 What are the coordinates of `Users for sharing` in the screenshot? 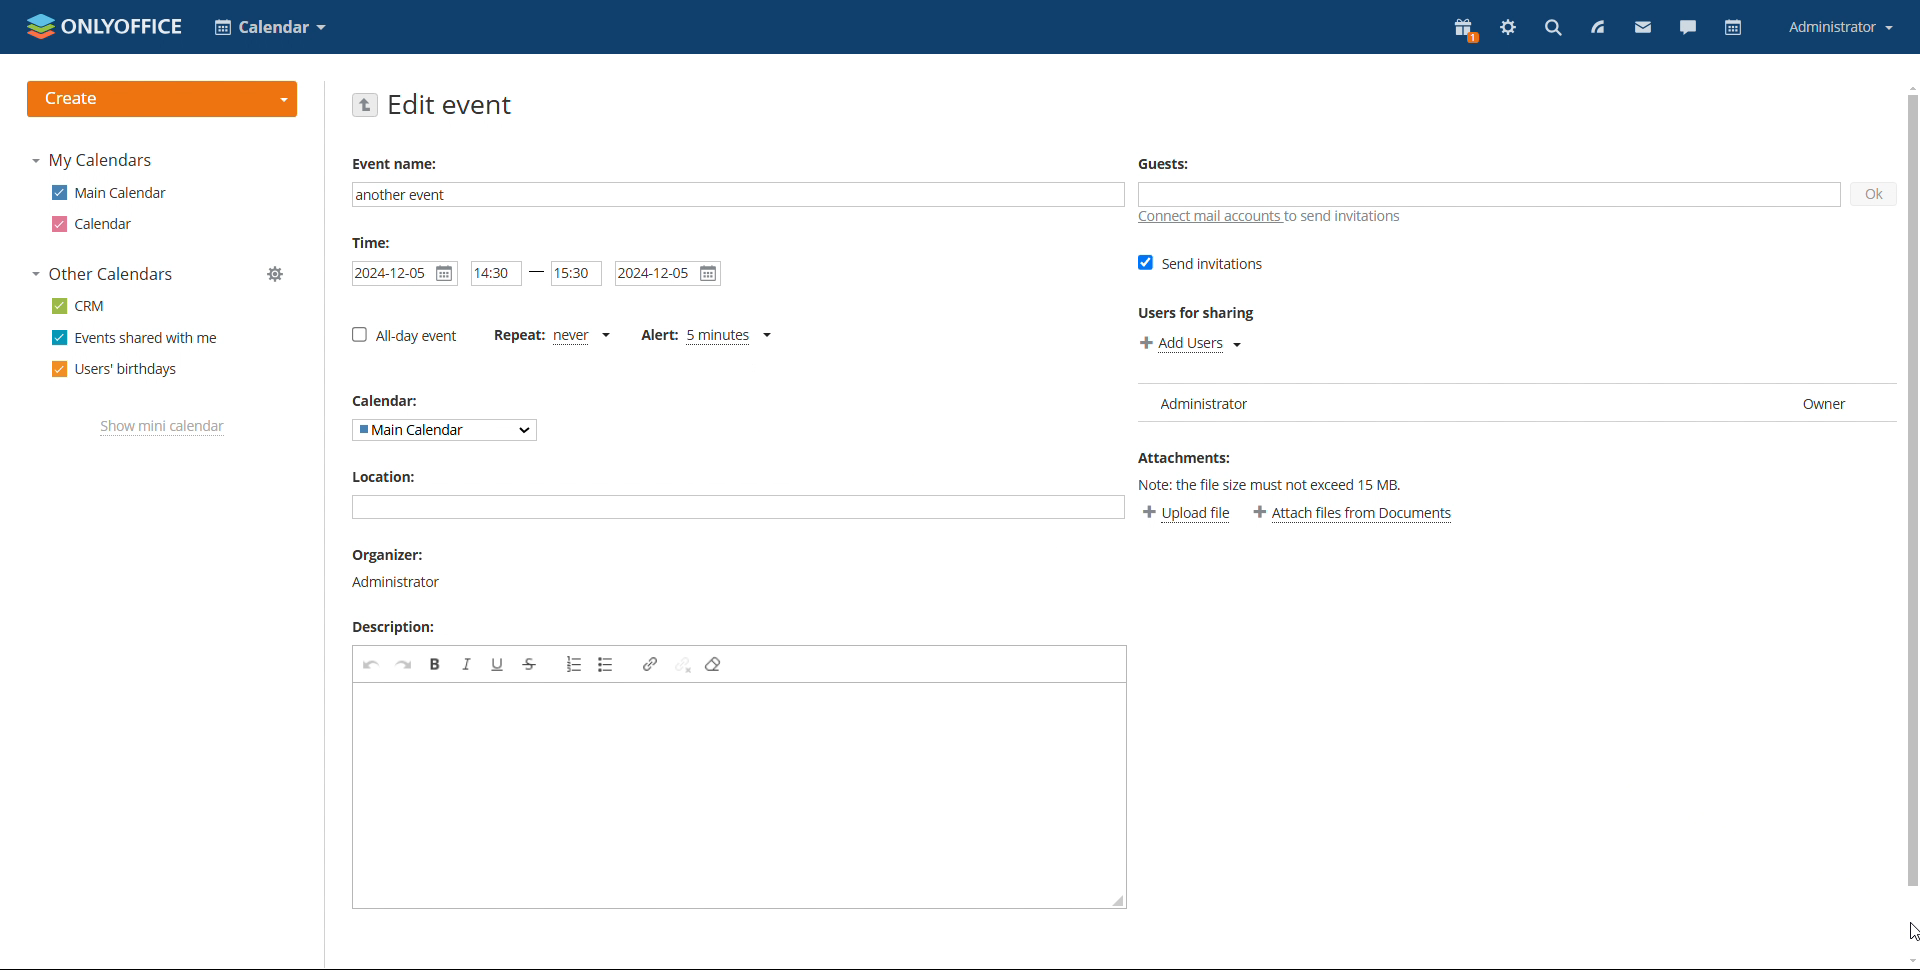 It's located at (1199, 313).